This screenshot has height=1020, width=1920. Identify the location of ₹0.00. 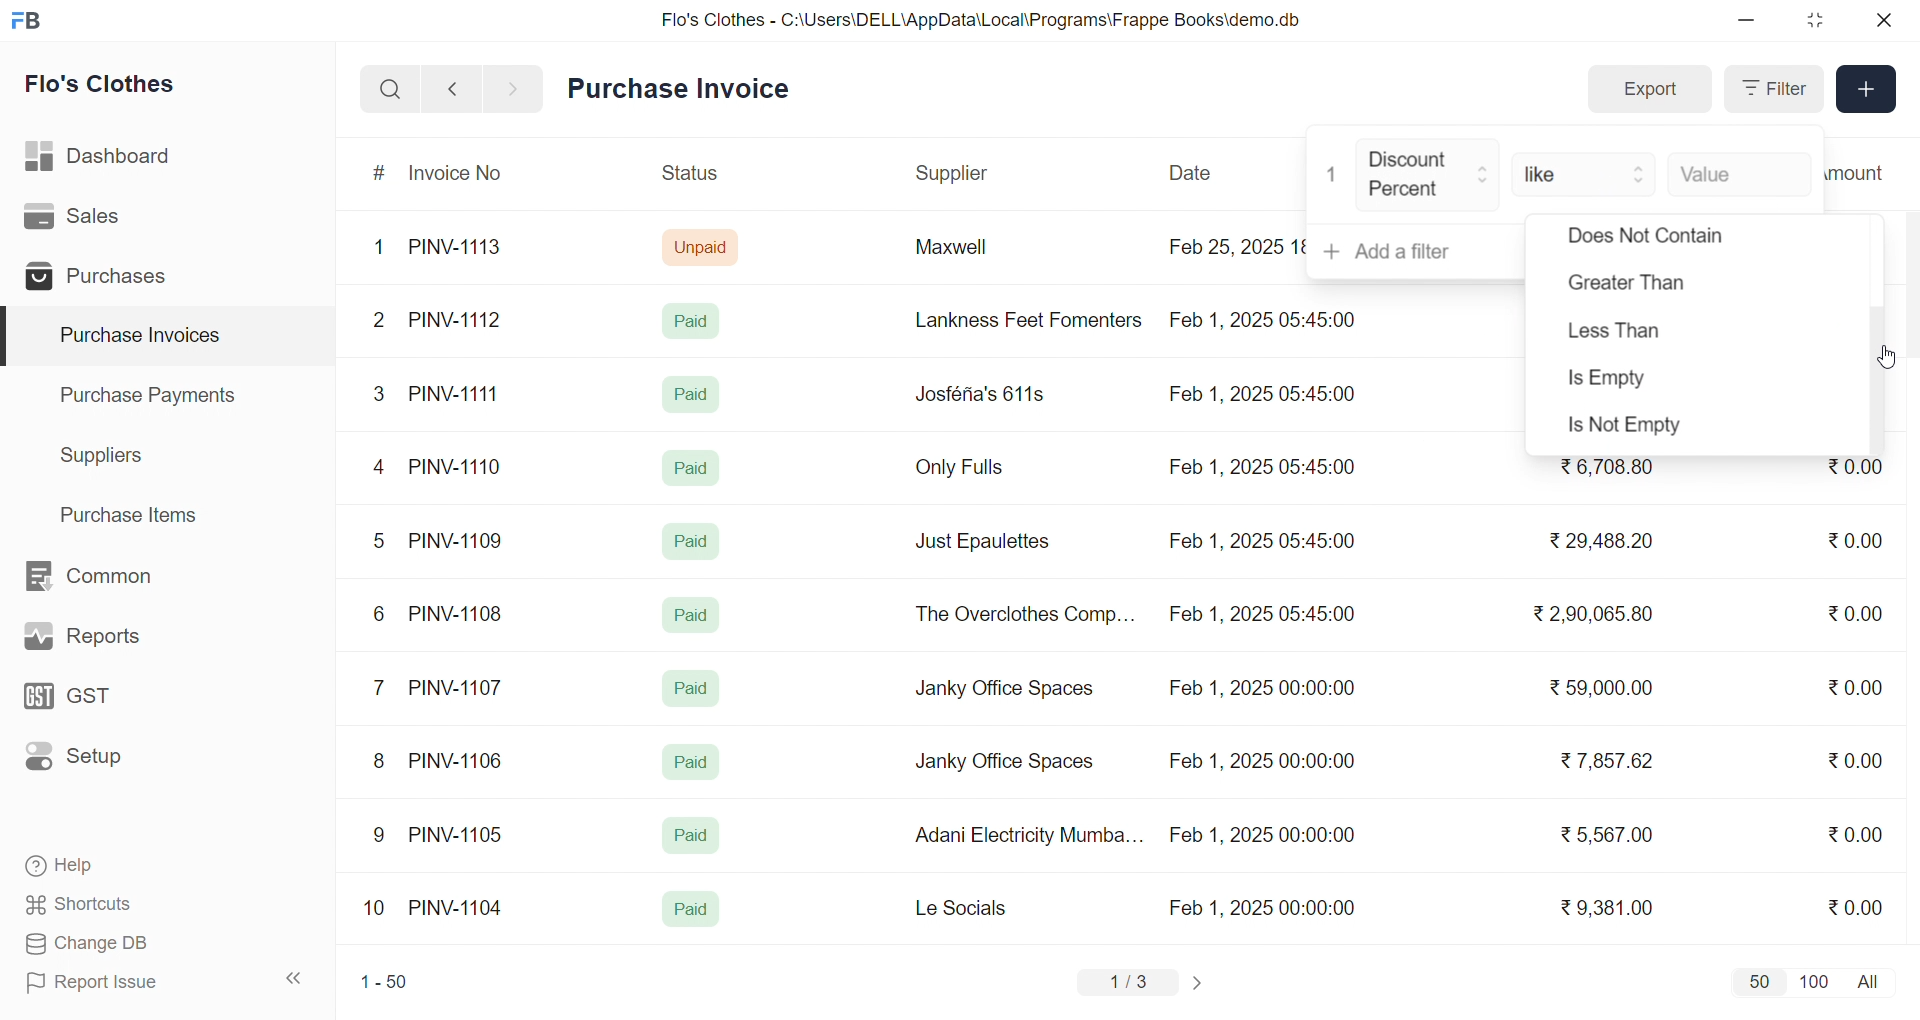
(1854, 616).